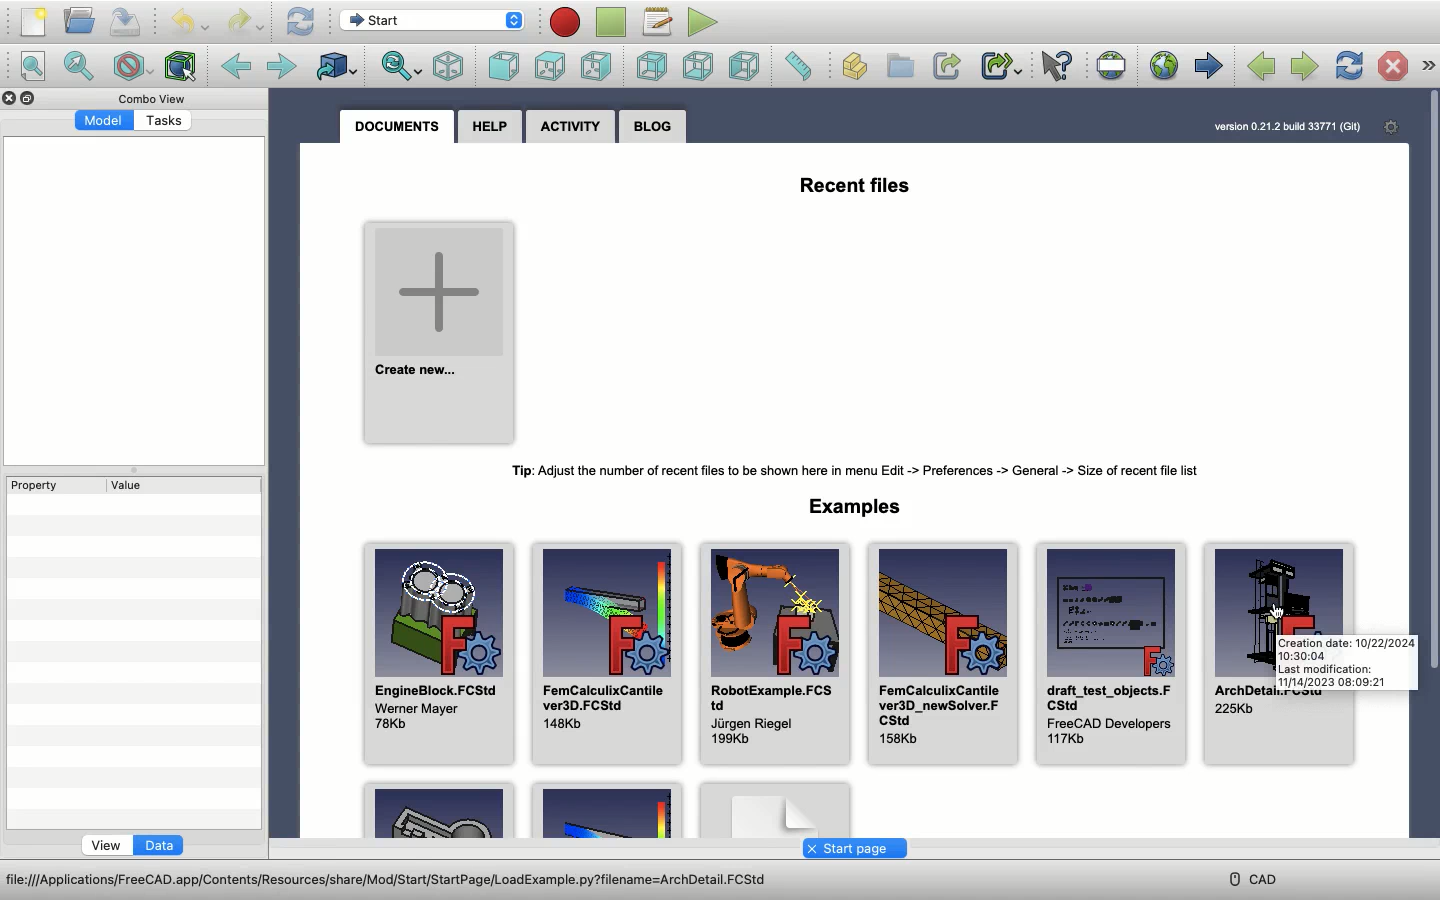  What do you see at coordinates (1112, 656) in the screenshot?
I see `draft_test_objects.FCStd` at bounding box center [1112, 656].